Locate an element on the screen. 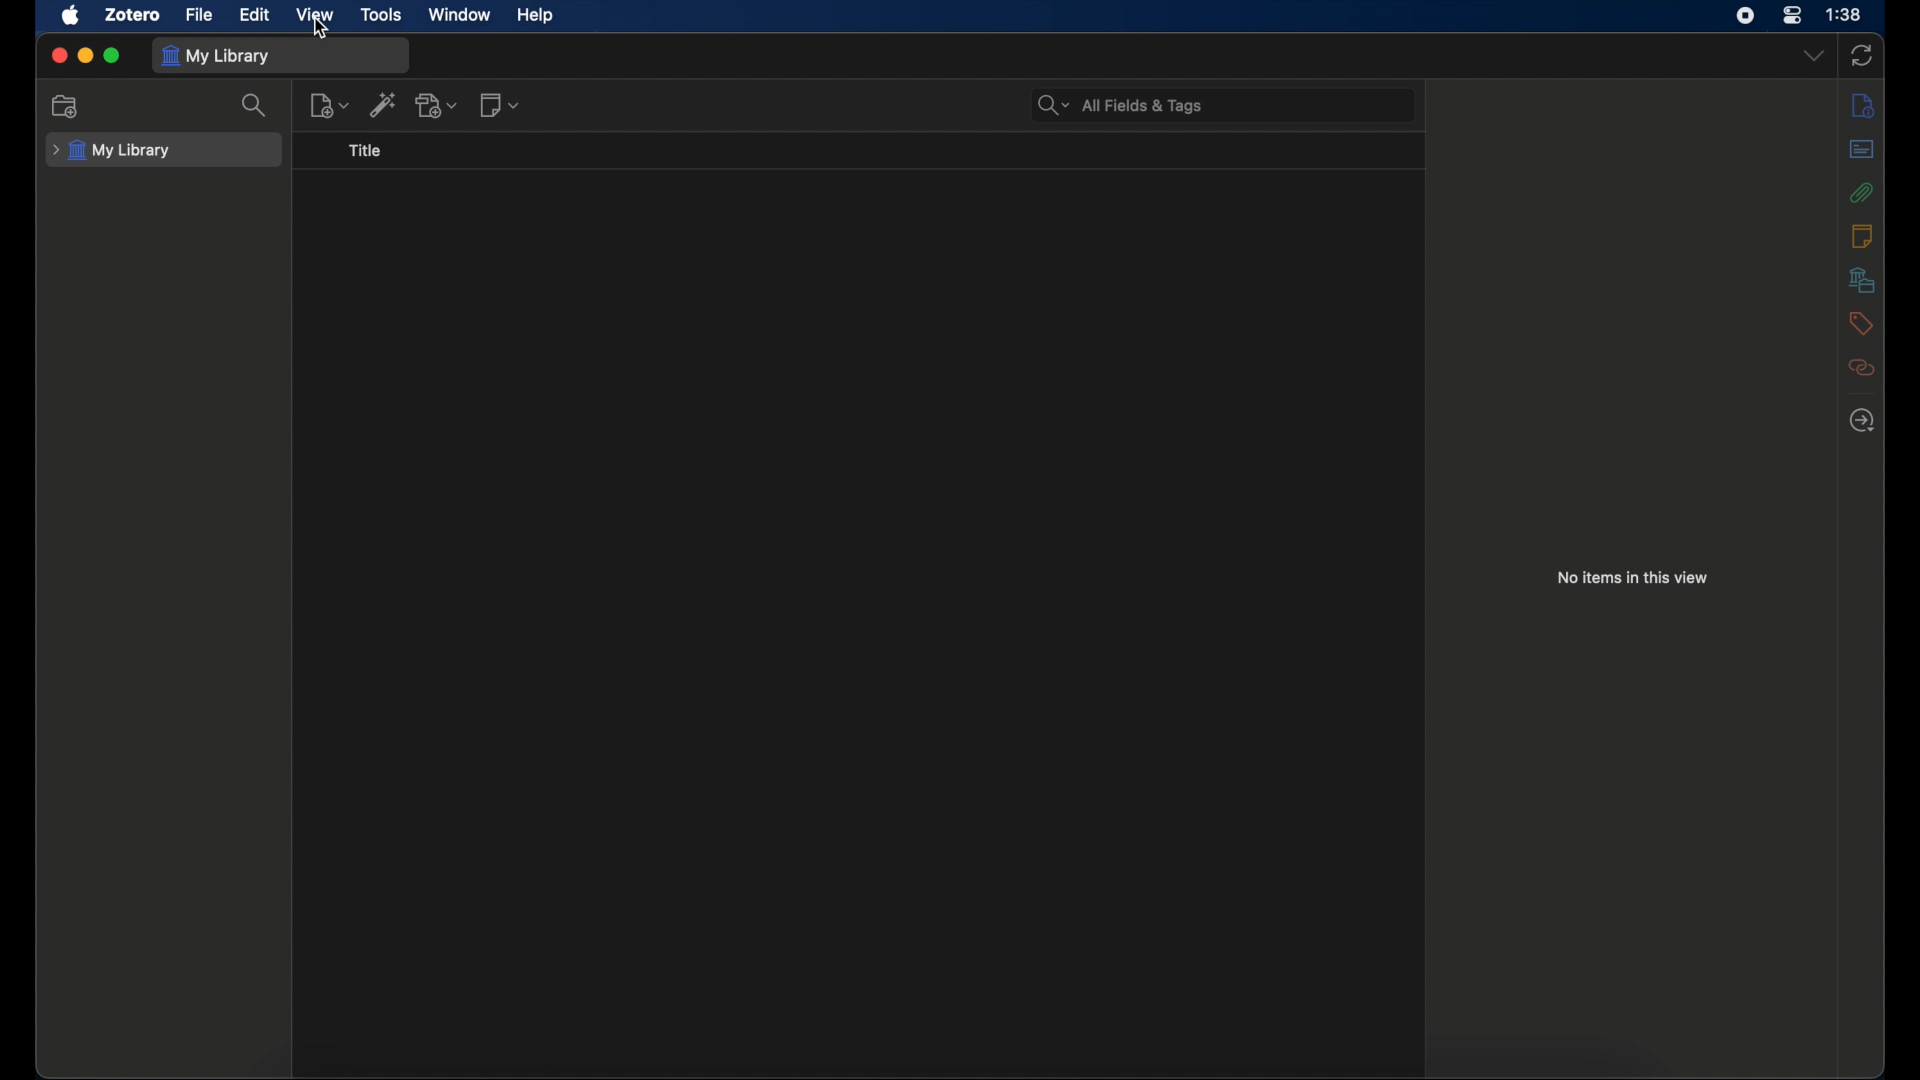 The image size is (1920, 1080). new collections is located at coordinates (67, 107).